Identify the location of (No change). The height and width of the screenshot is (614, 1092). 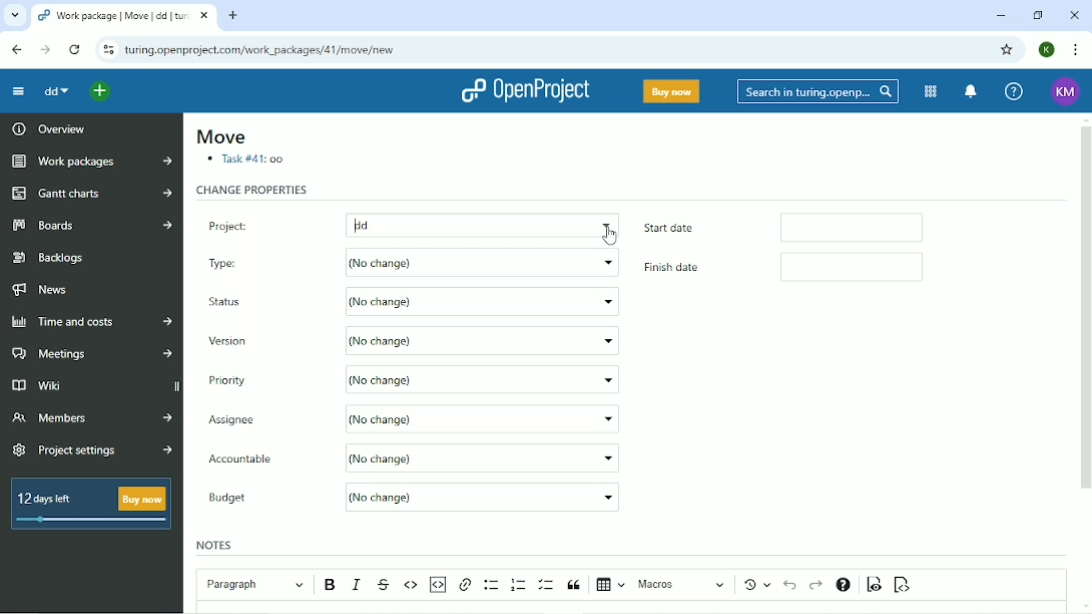
(484, 378).